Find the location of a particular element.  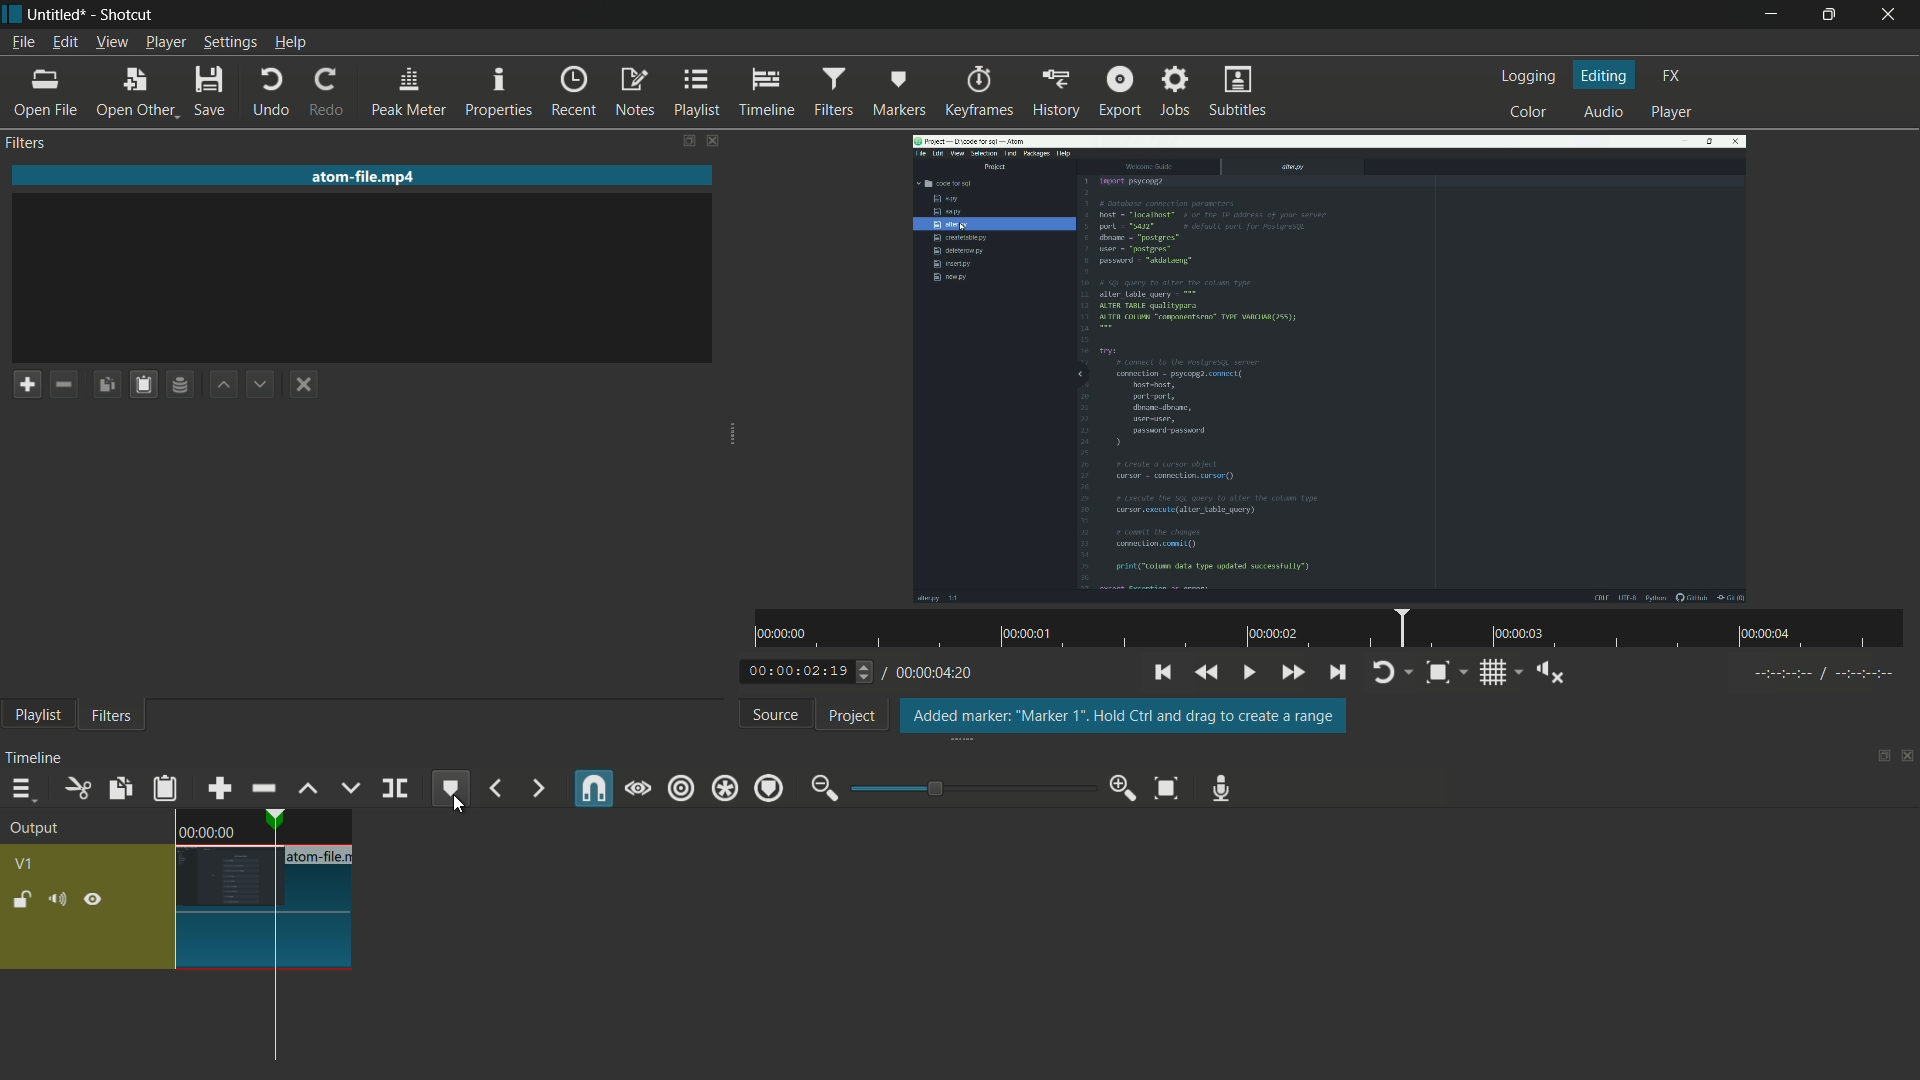

zoom timeline to fit is located at coordinates (1165, 789).